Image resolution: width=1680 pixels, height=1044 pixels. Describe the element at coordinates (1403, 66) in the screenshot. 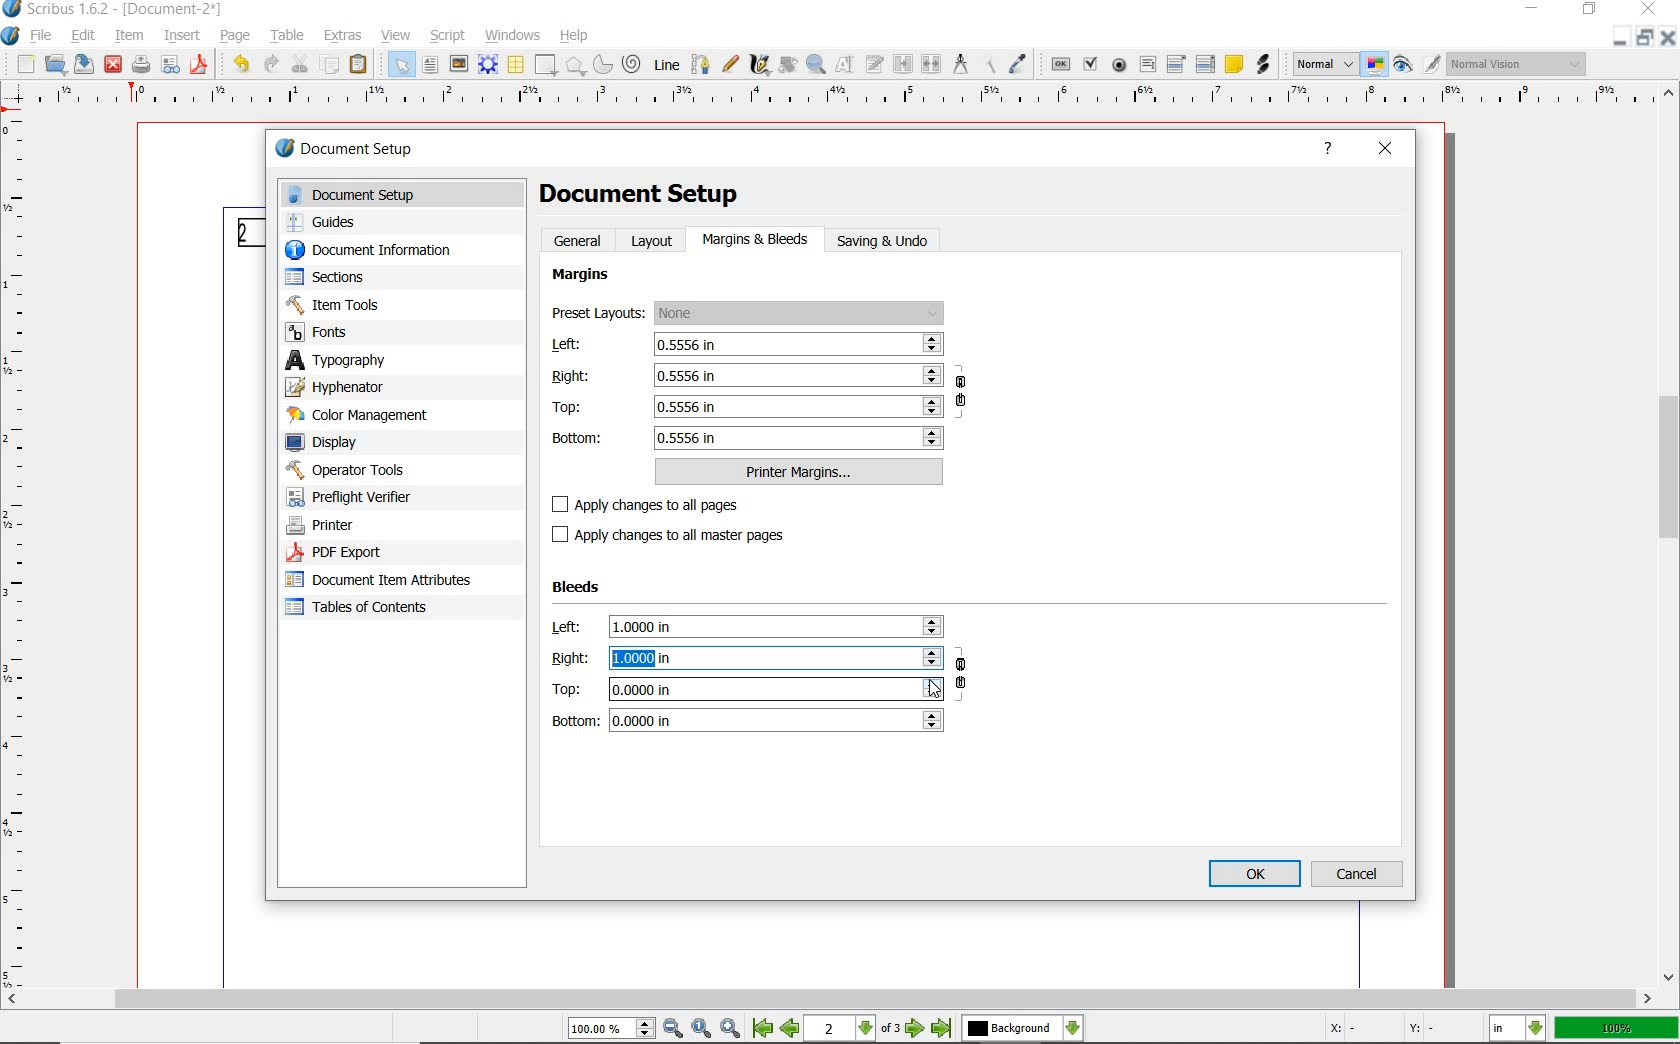

I see `preview mode` at that location.